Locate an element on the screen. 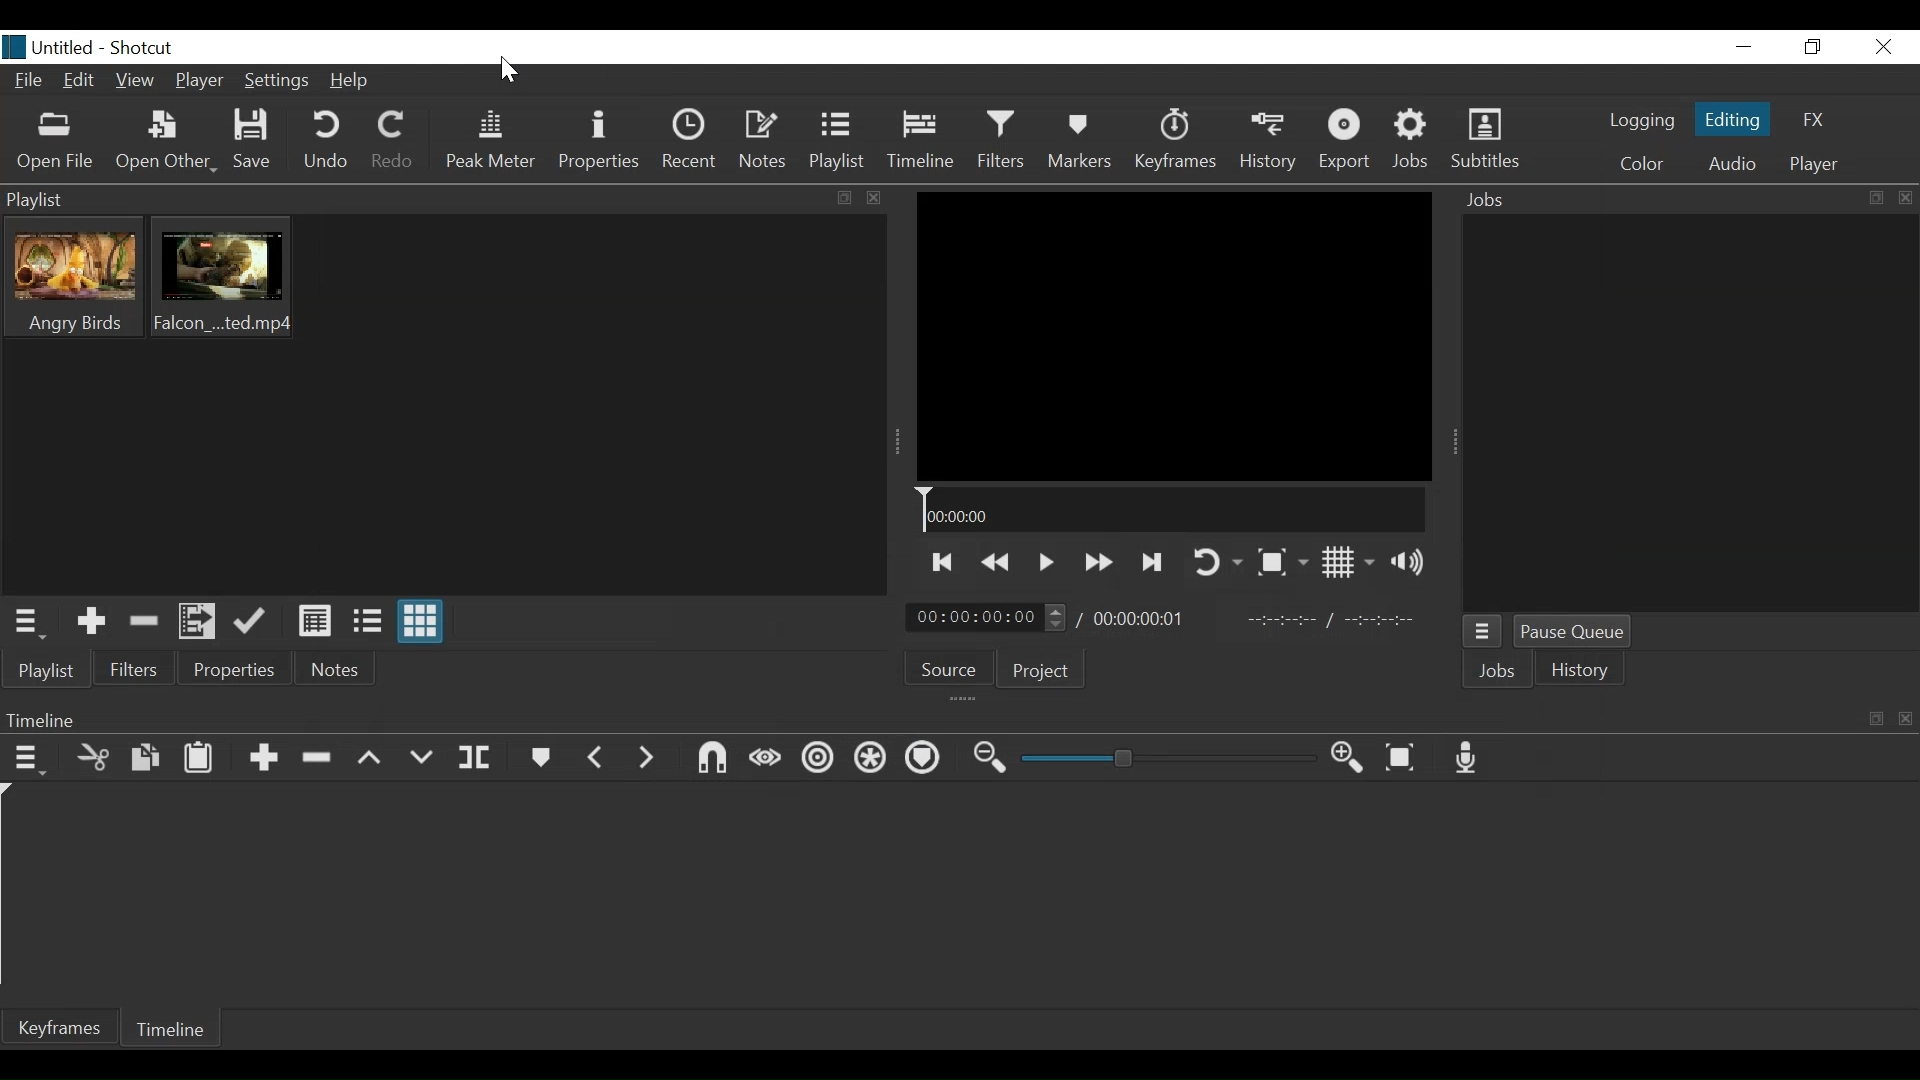 The height and width of the screenshot is (1080, 1920). player is located at coordinates (1810, 164).